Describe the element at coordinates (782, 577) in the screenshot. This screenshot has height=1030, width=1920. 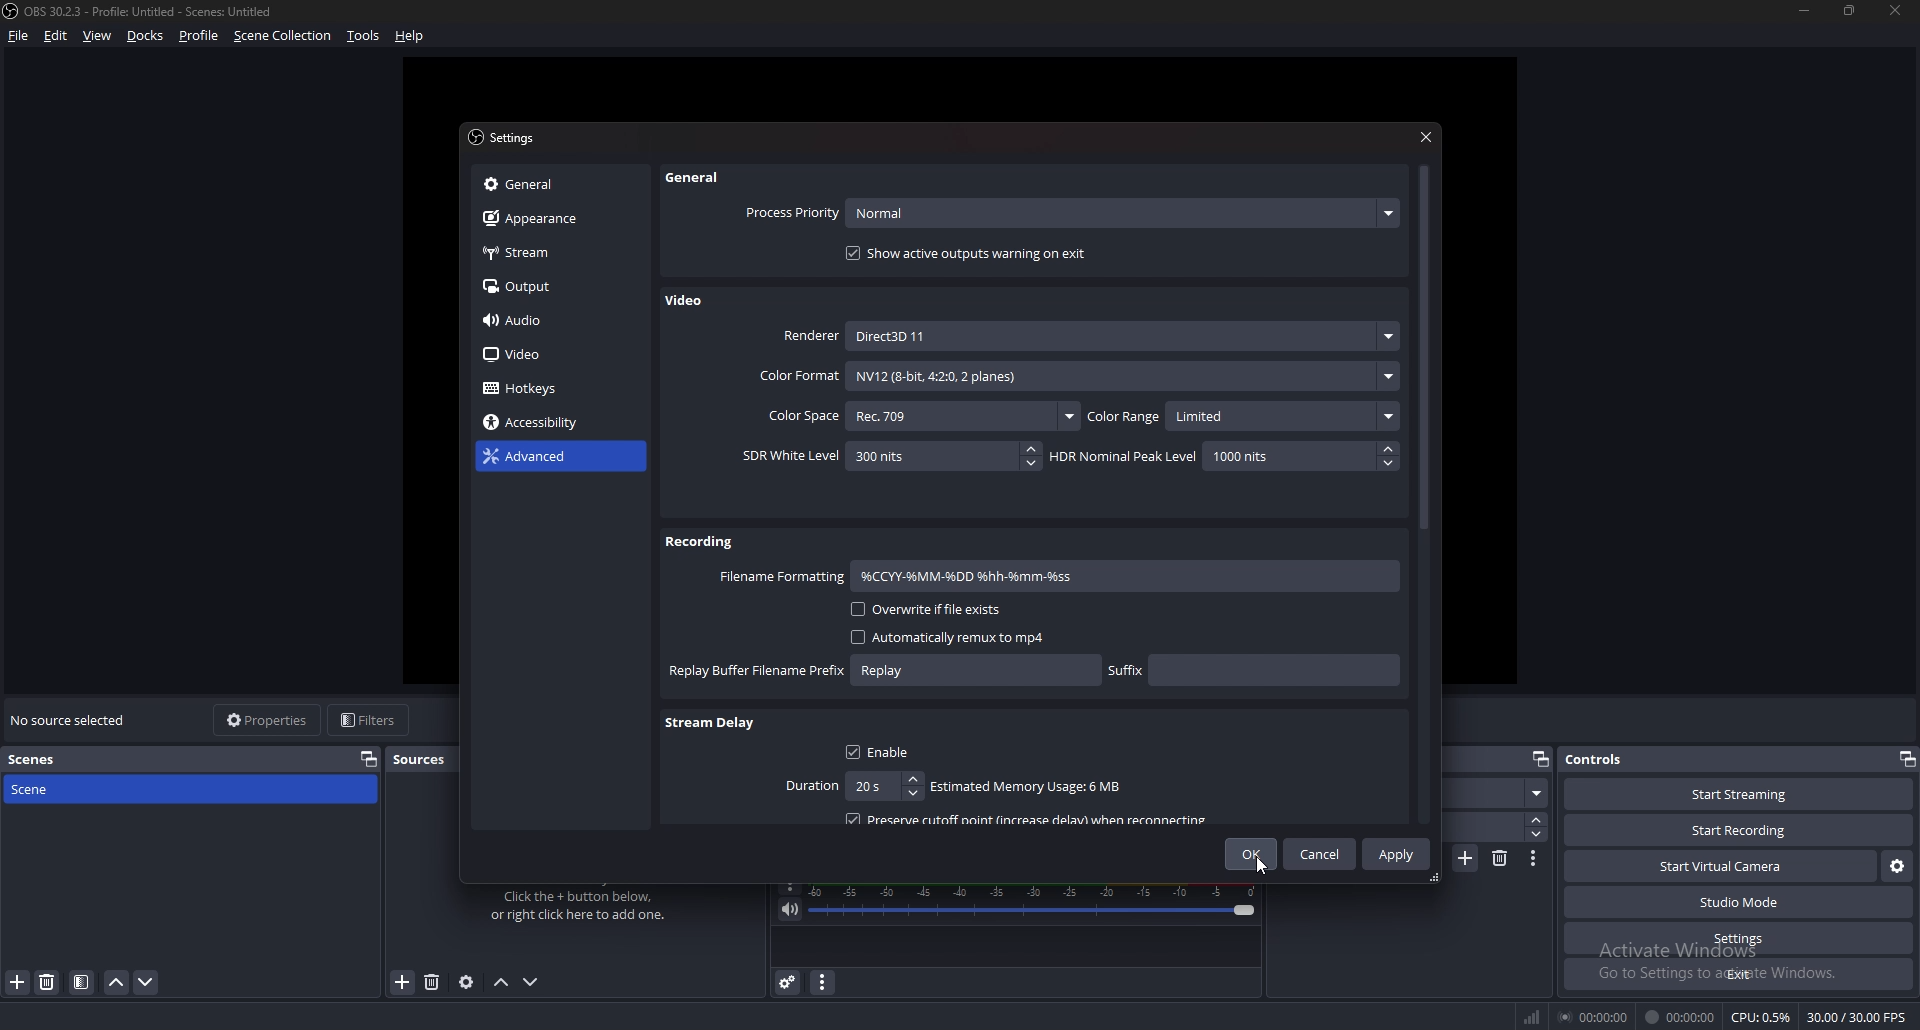
I see `Filename formatting` at that location.